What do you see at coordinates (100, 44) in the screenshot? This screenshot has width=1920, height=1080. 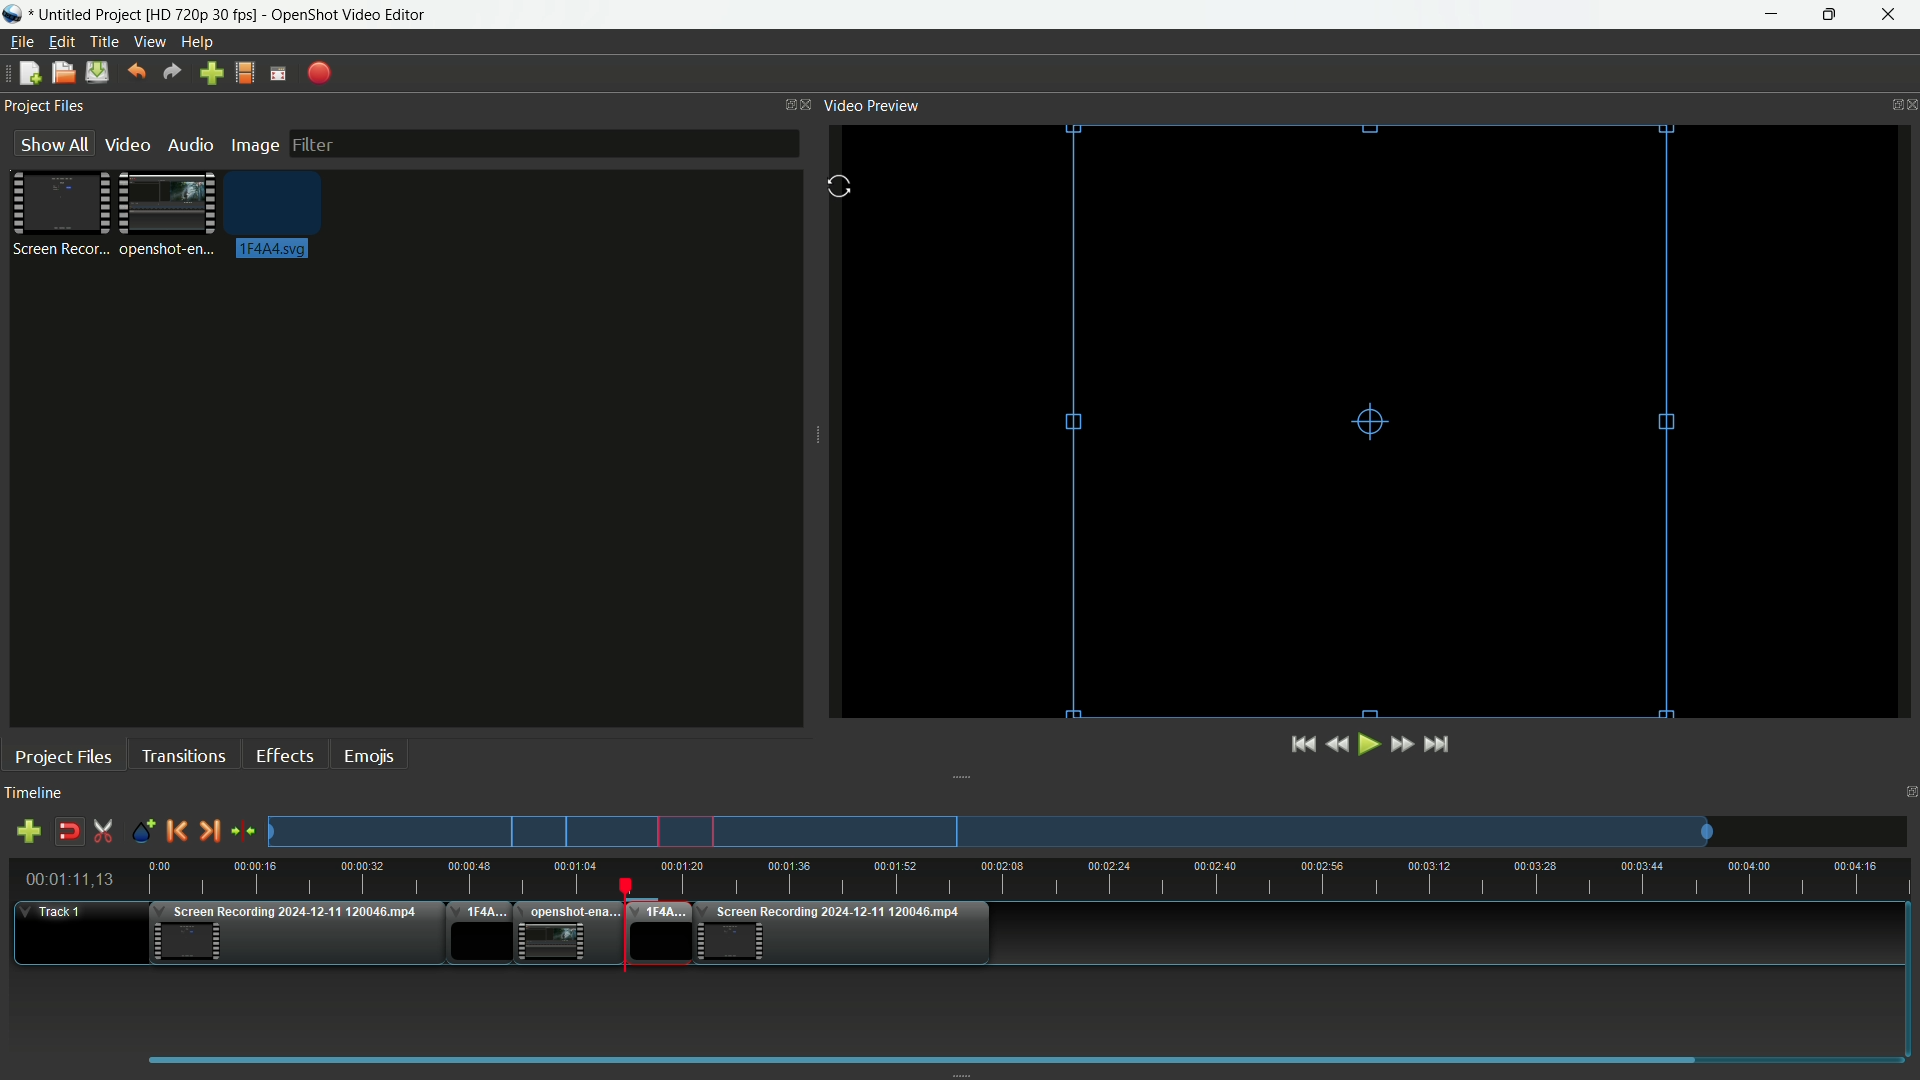 I see `Title menu` at bounding box center [100, 44].